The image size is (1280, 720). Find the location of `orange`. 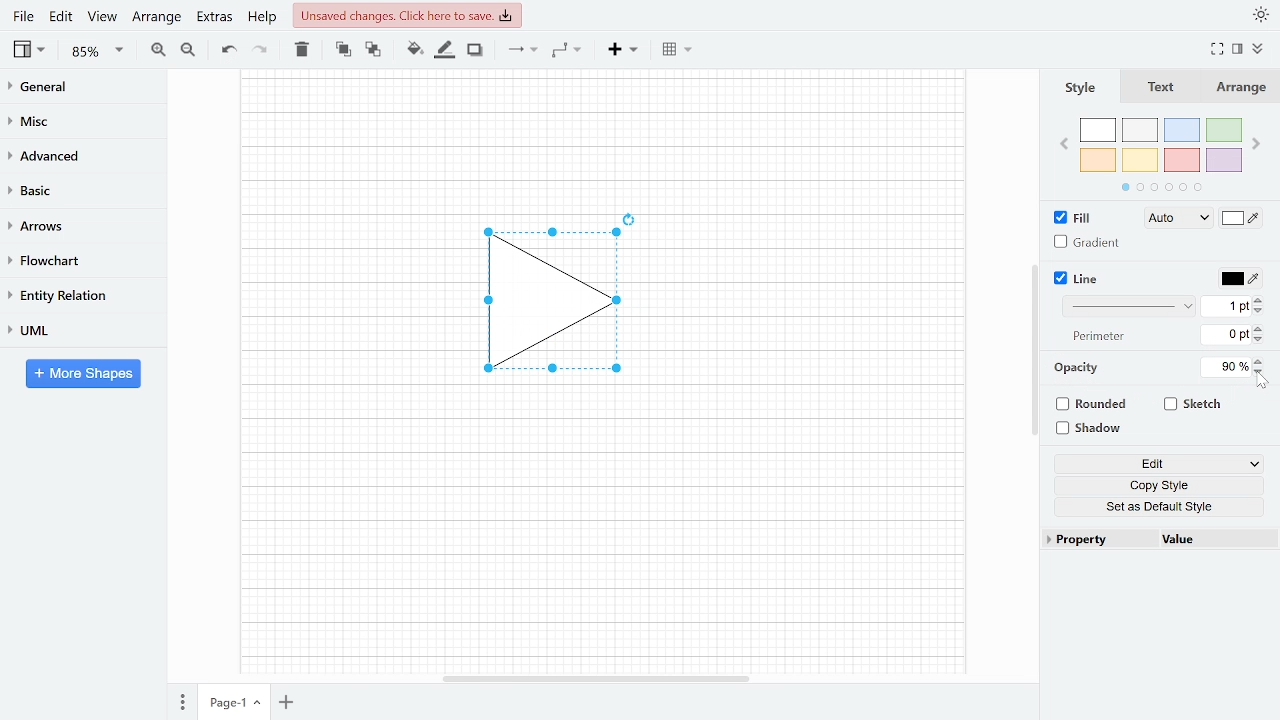

orange is located at coordinates (1098, 160).